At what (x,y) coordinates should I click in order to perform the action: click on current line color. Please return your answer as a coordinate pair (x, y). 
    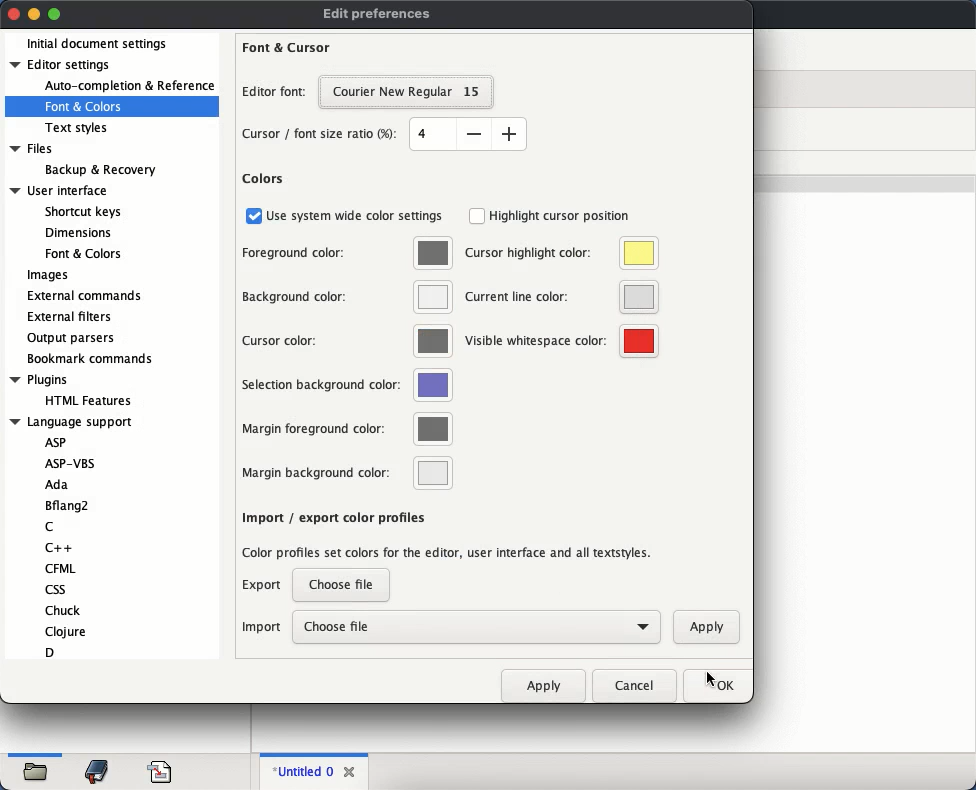
    Looking at the image, I should click on (562, 297).